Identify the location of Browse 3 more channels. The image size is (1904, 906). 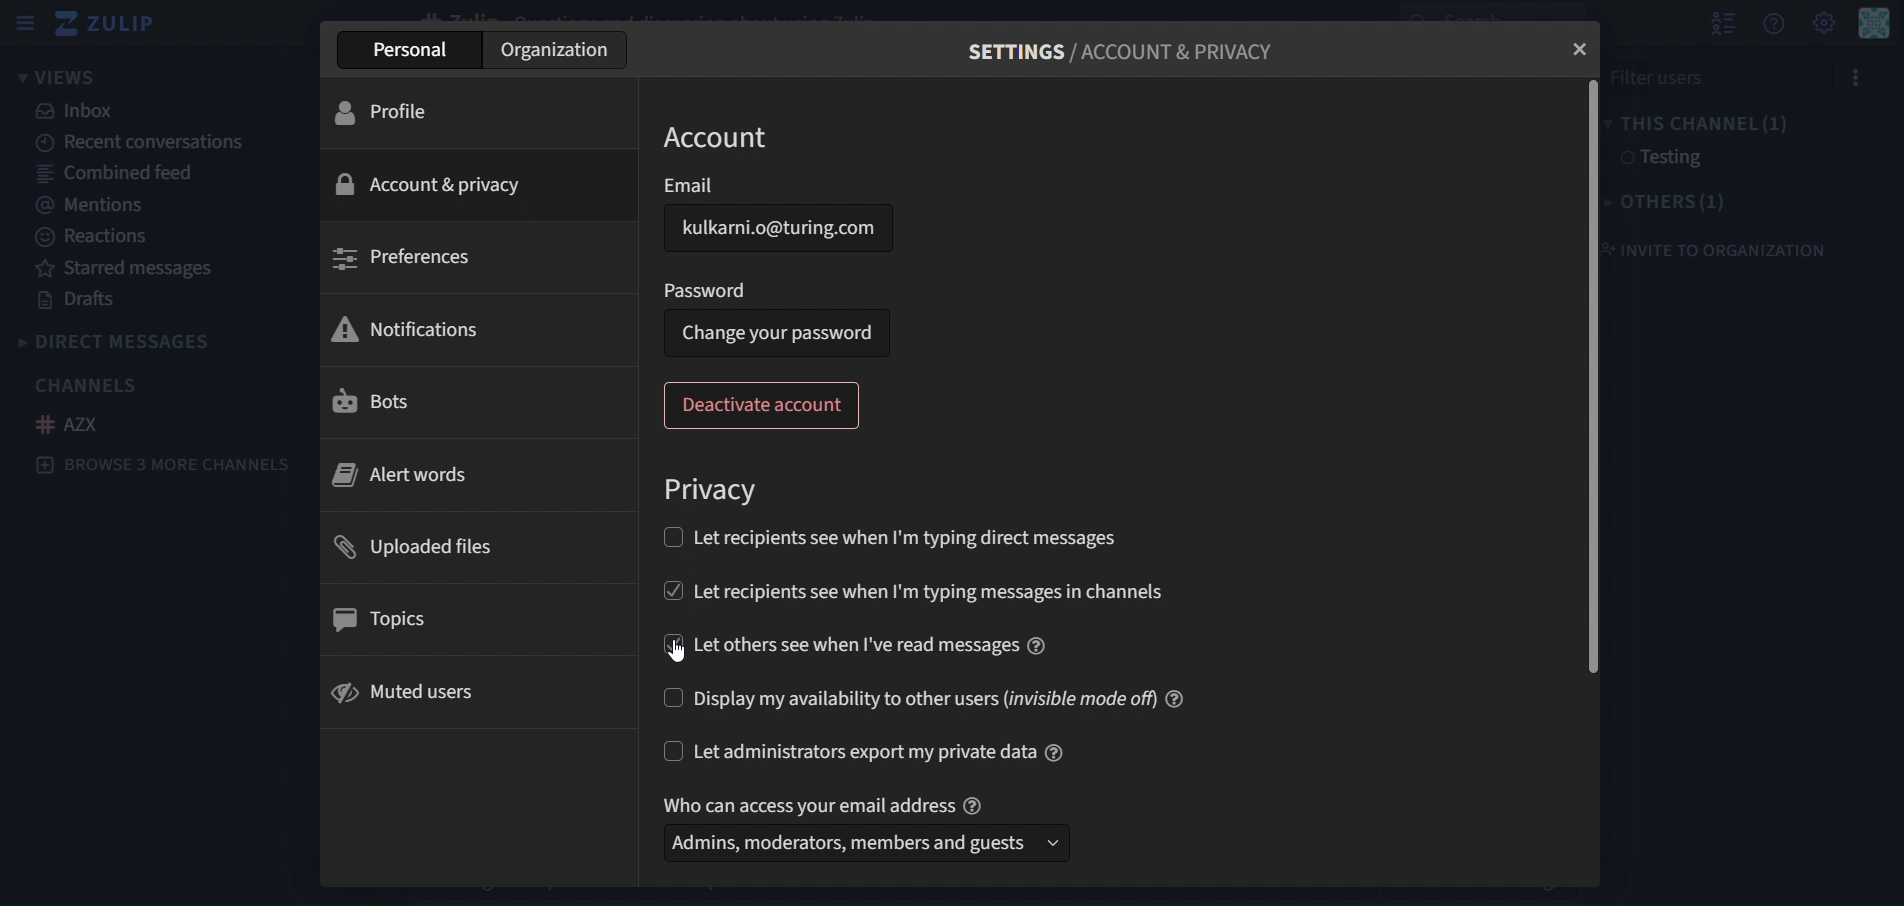
(170, 467).